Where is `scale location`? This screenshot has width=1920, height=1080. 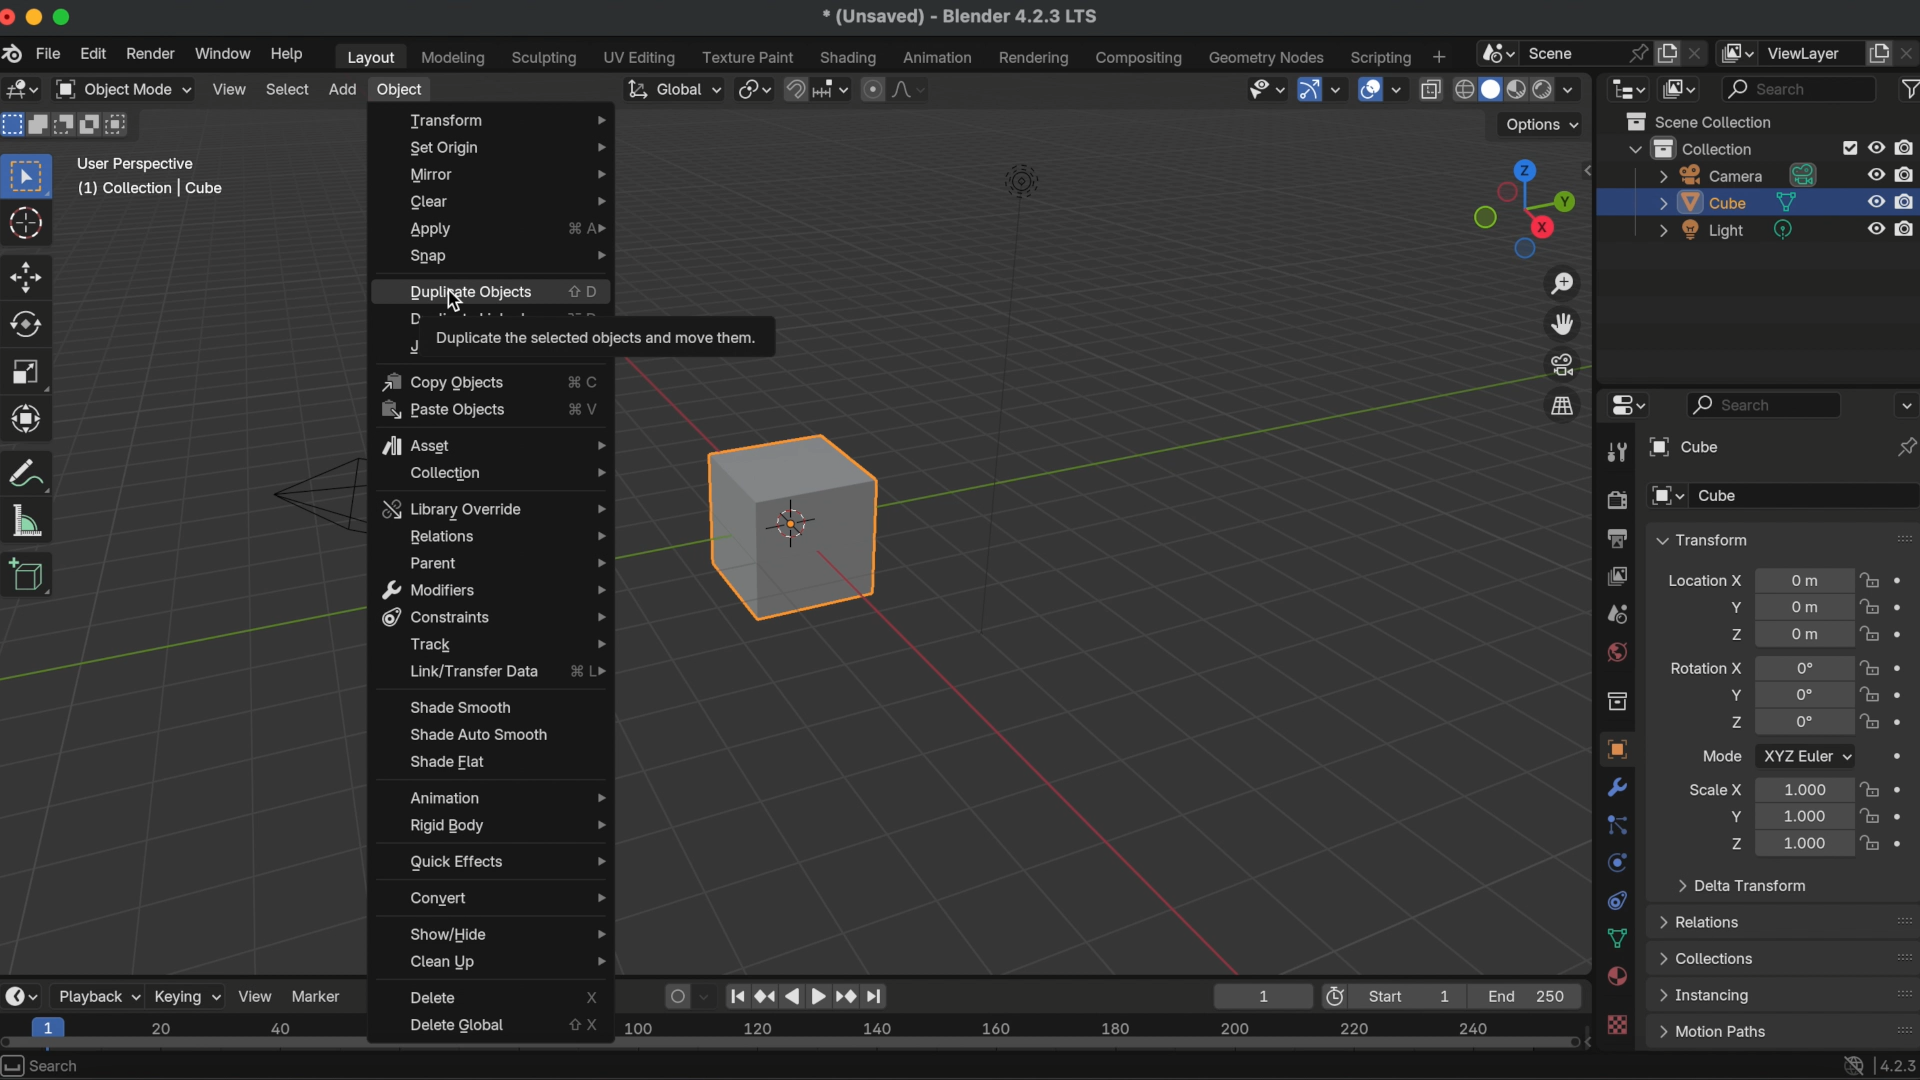 scale location is located at coordinates (1800, 815).